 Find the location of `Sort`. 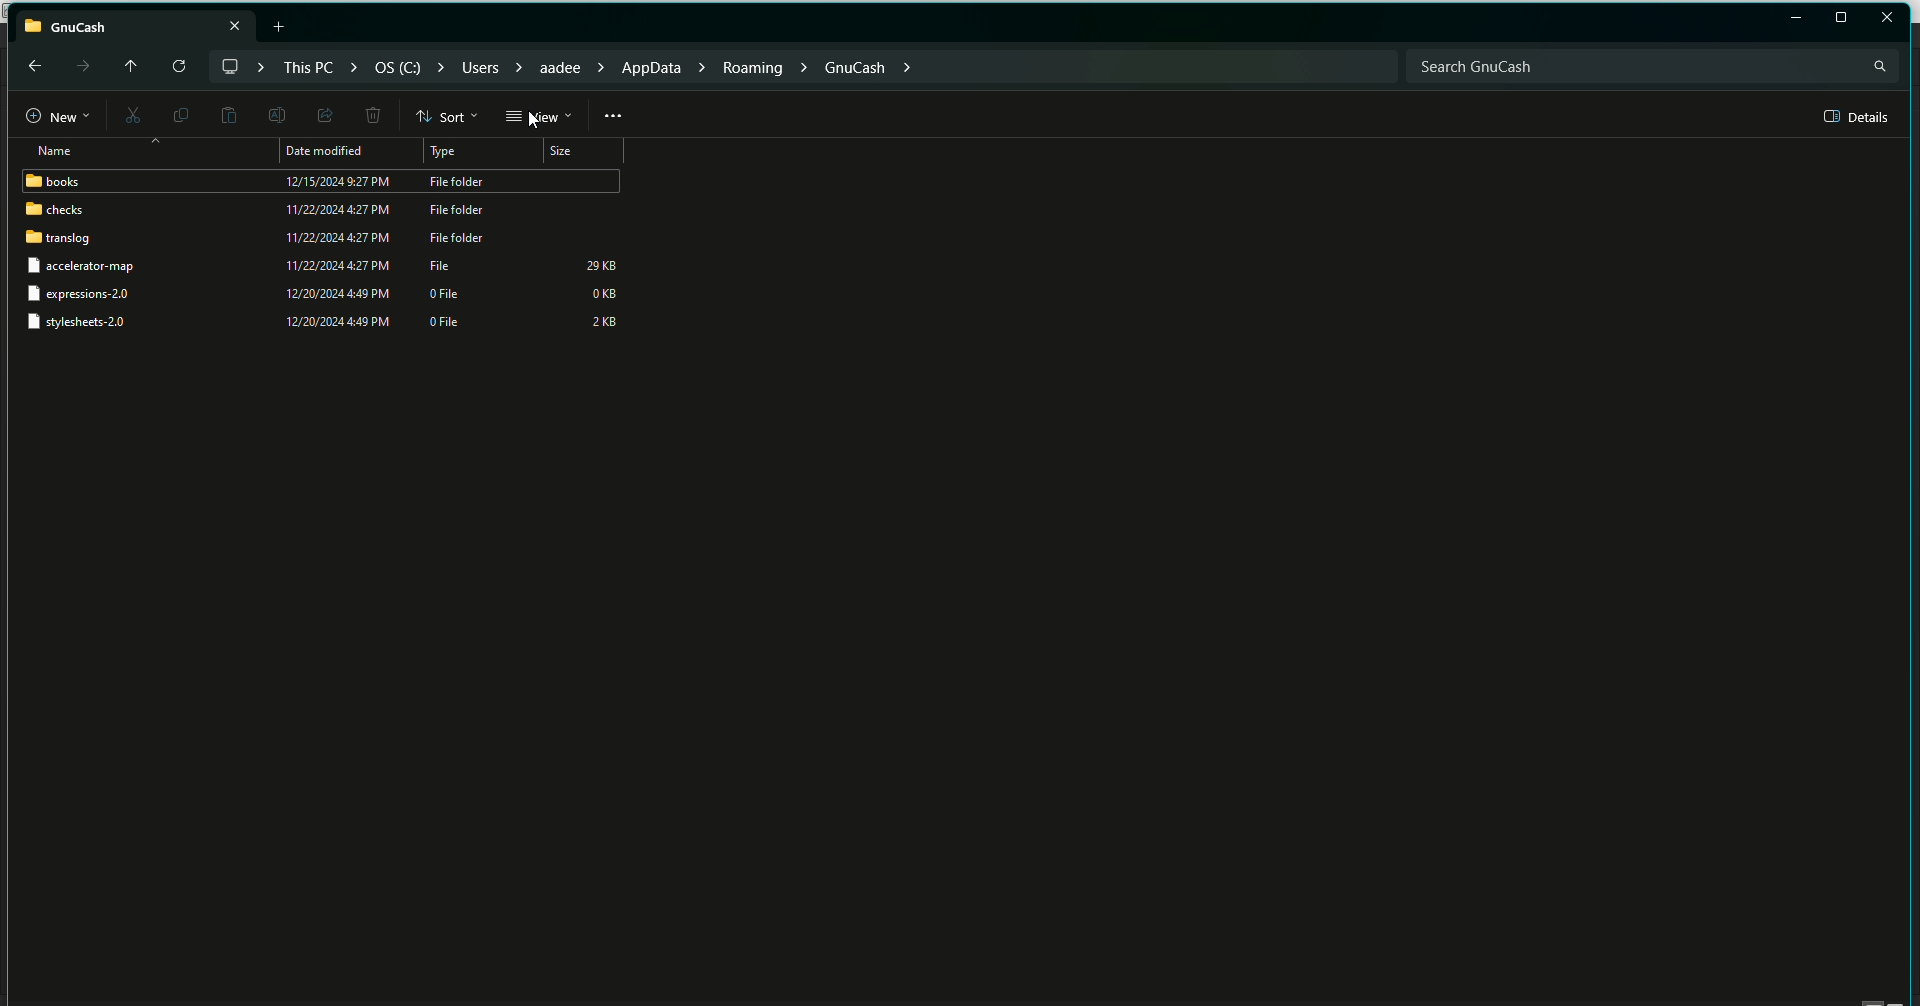

Sort is located at coordinates (448, 116).